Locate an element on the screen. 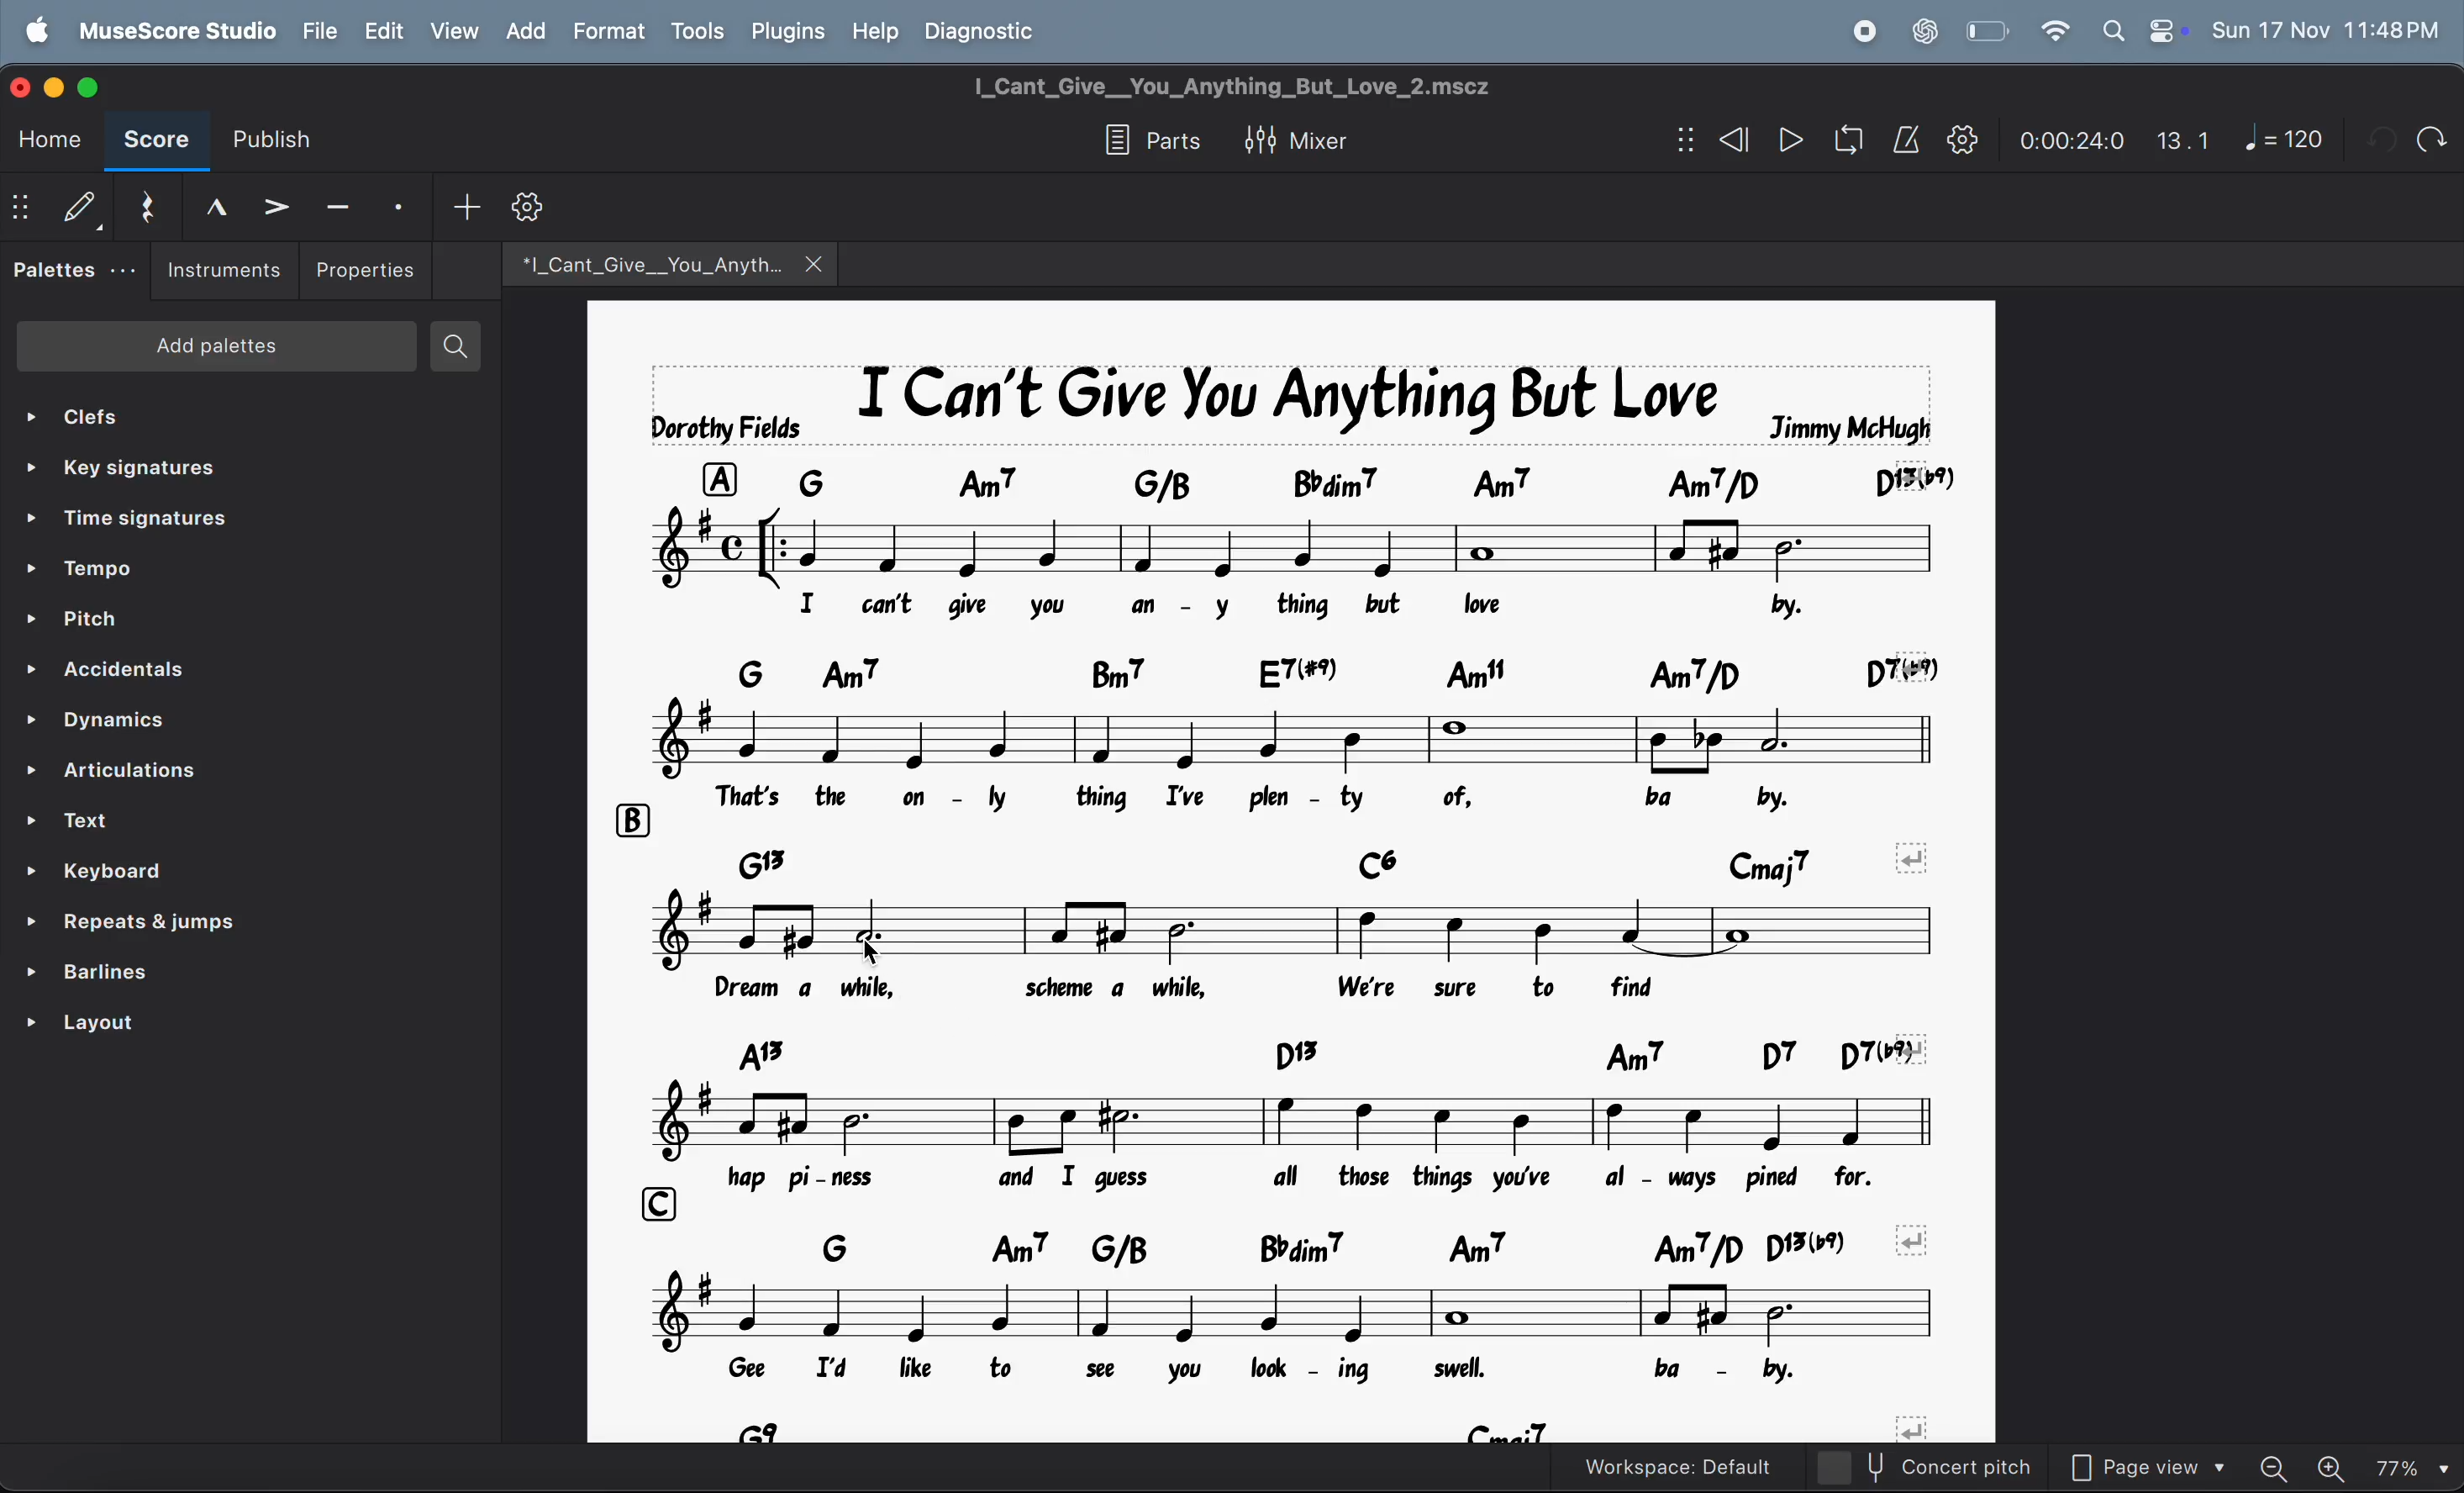 This screenshot has width=2464, height=1493. chord symblols is located at coordinates (1269, 858).